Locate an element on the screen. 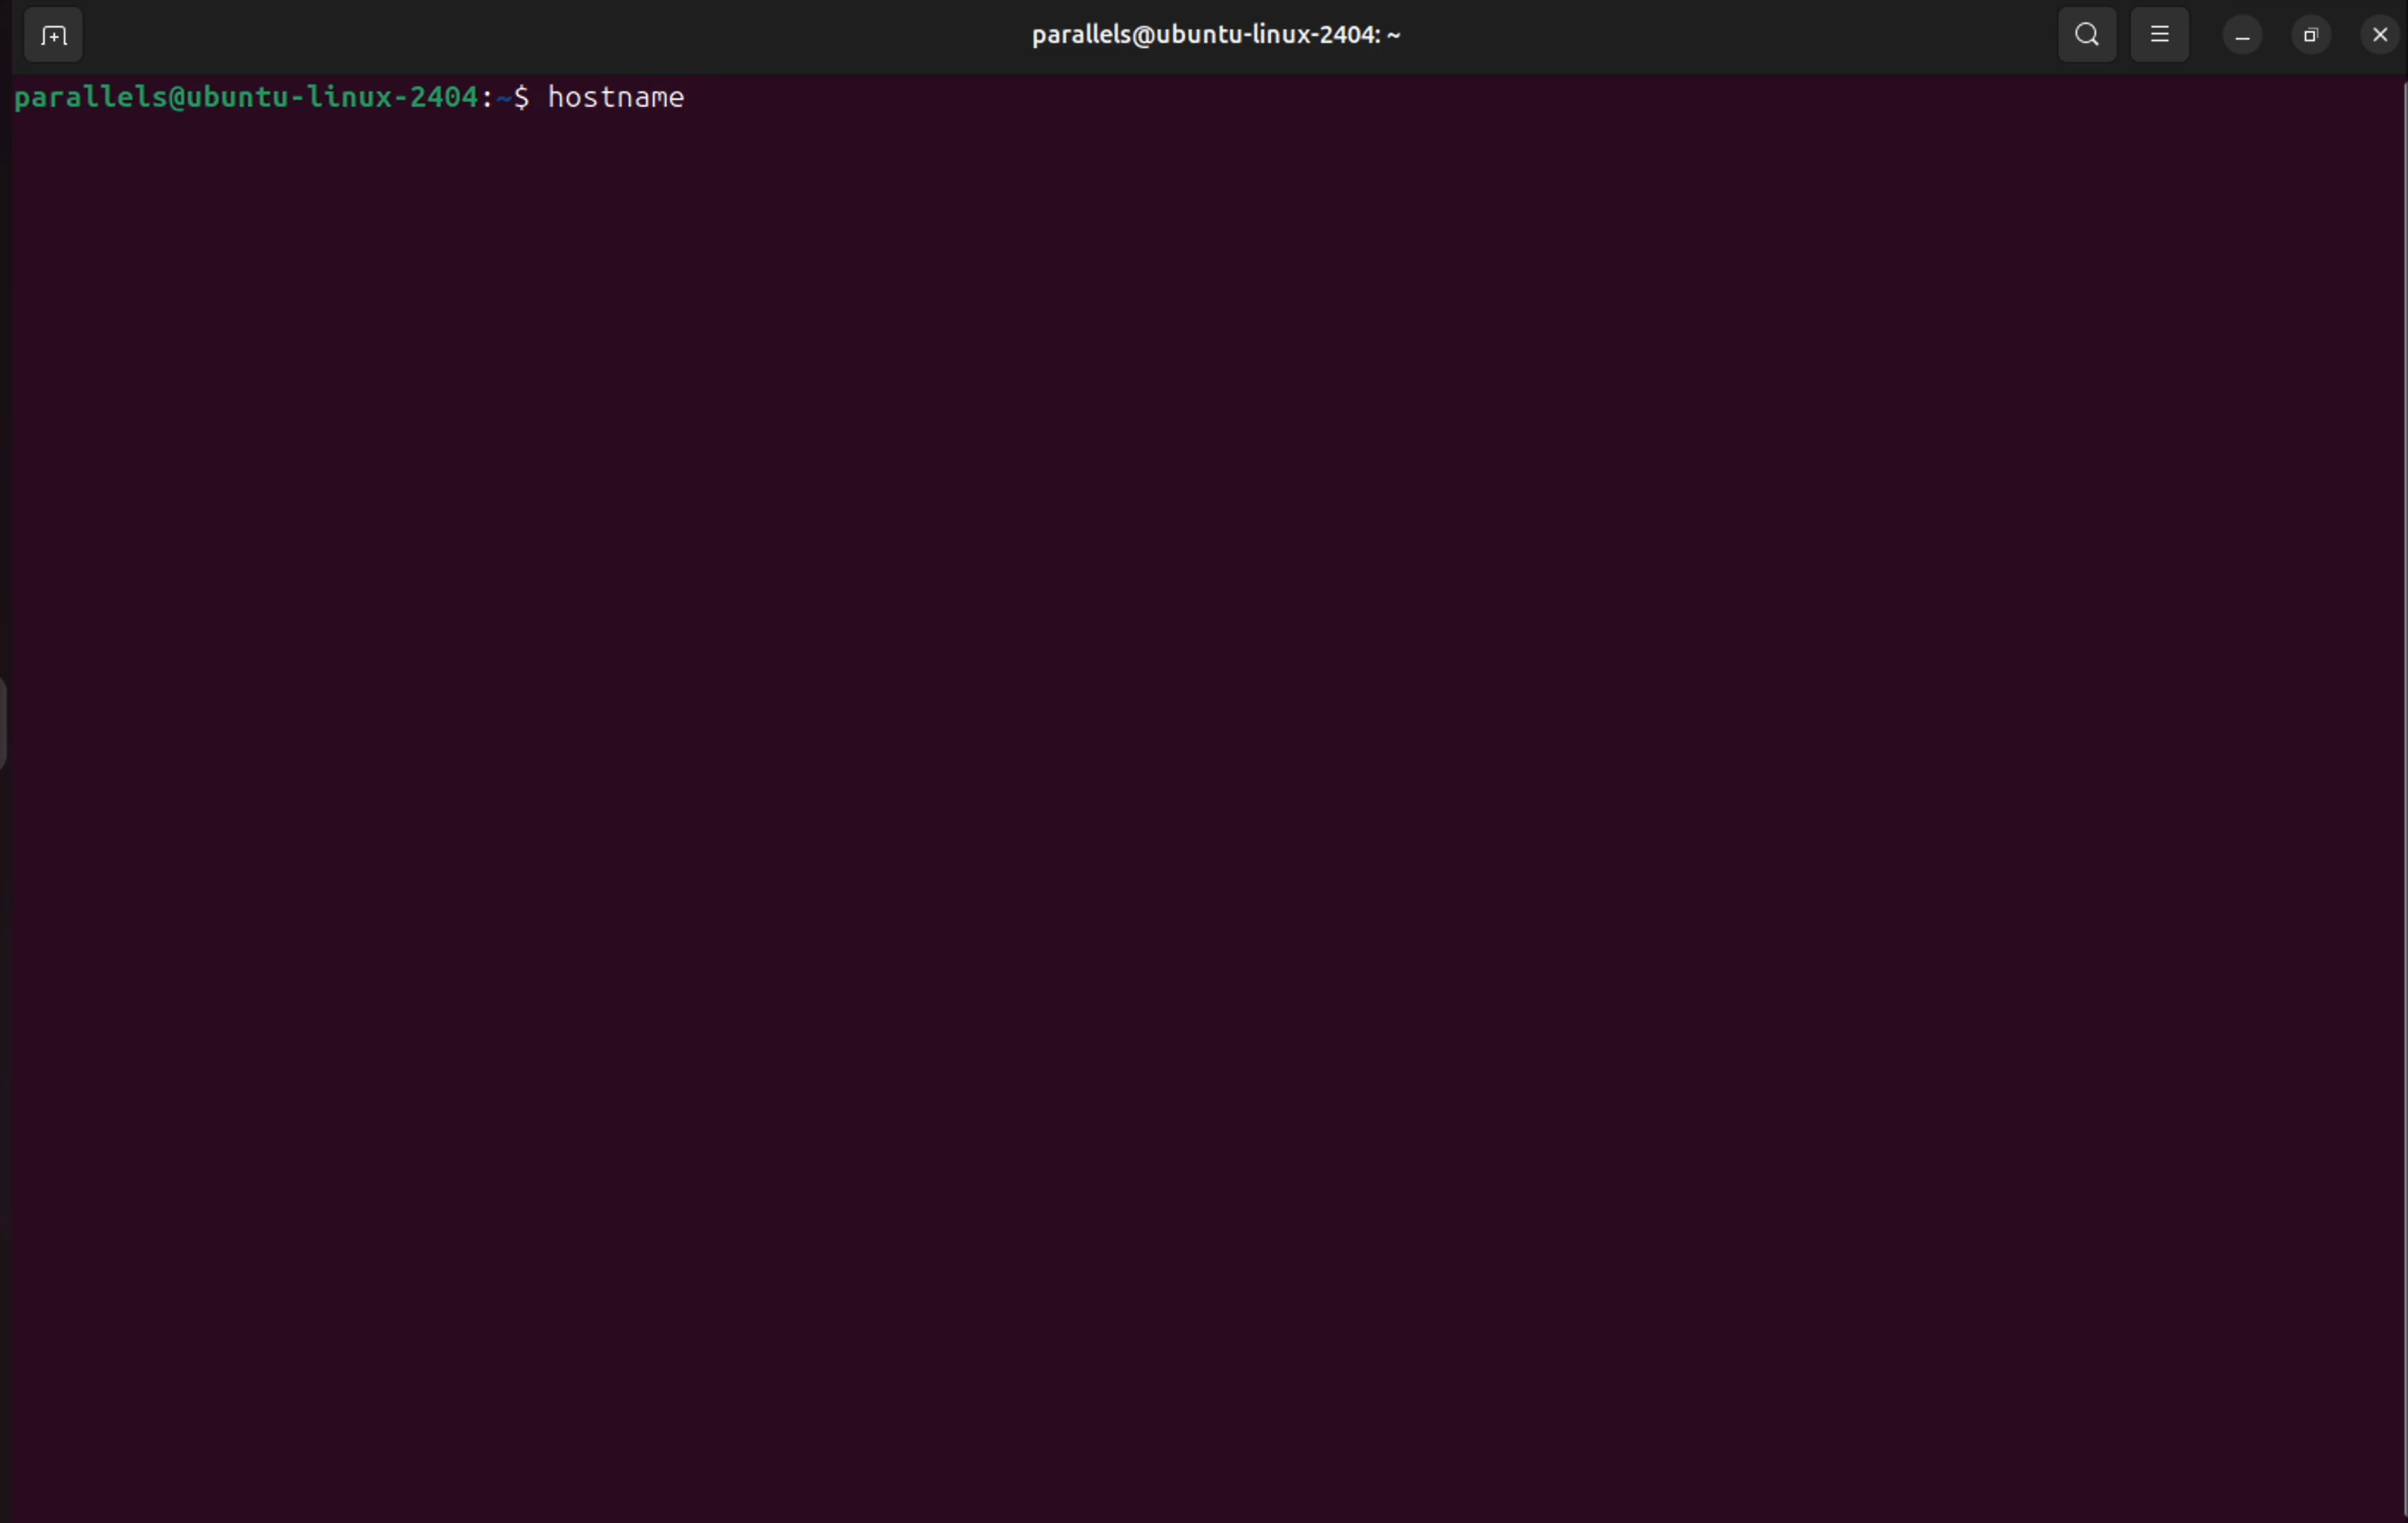  parallels@ubuntu-linux-2404: ~ is located at coordinates (1230, 44).